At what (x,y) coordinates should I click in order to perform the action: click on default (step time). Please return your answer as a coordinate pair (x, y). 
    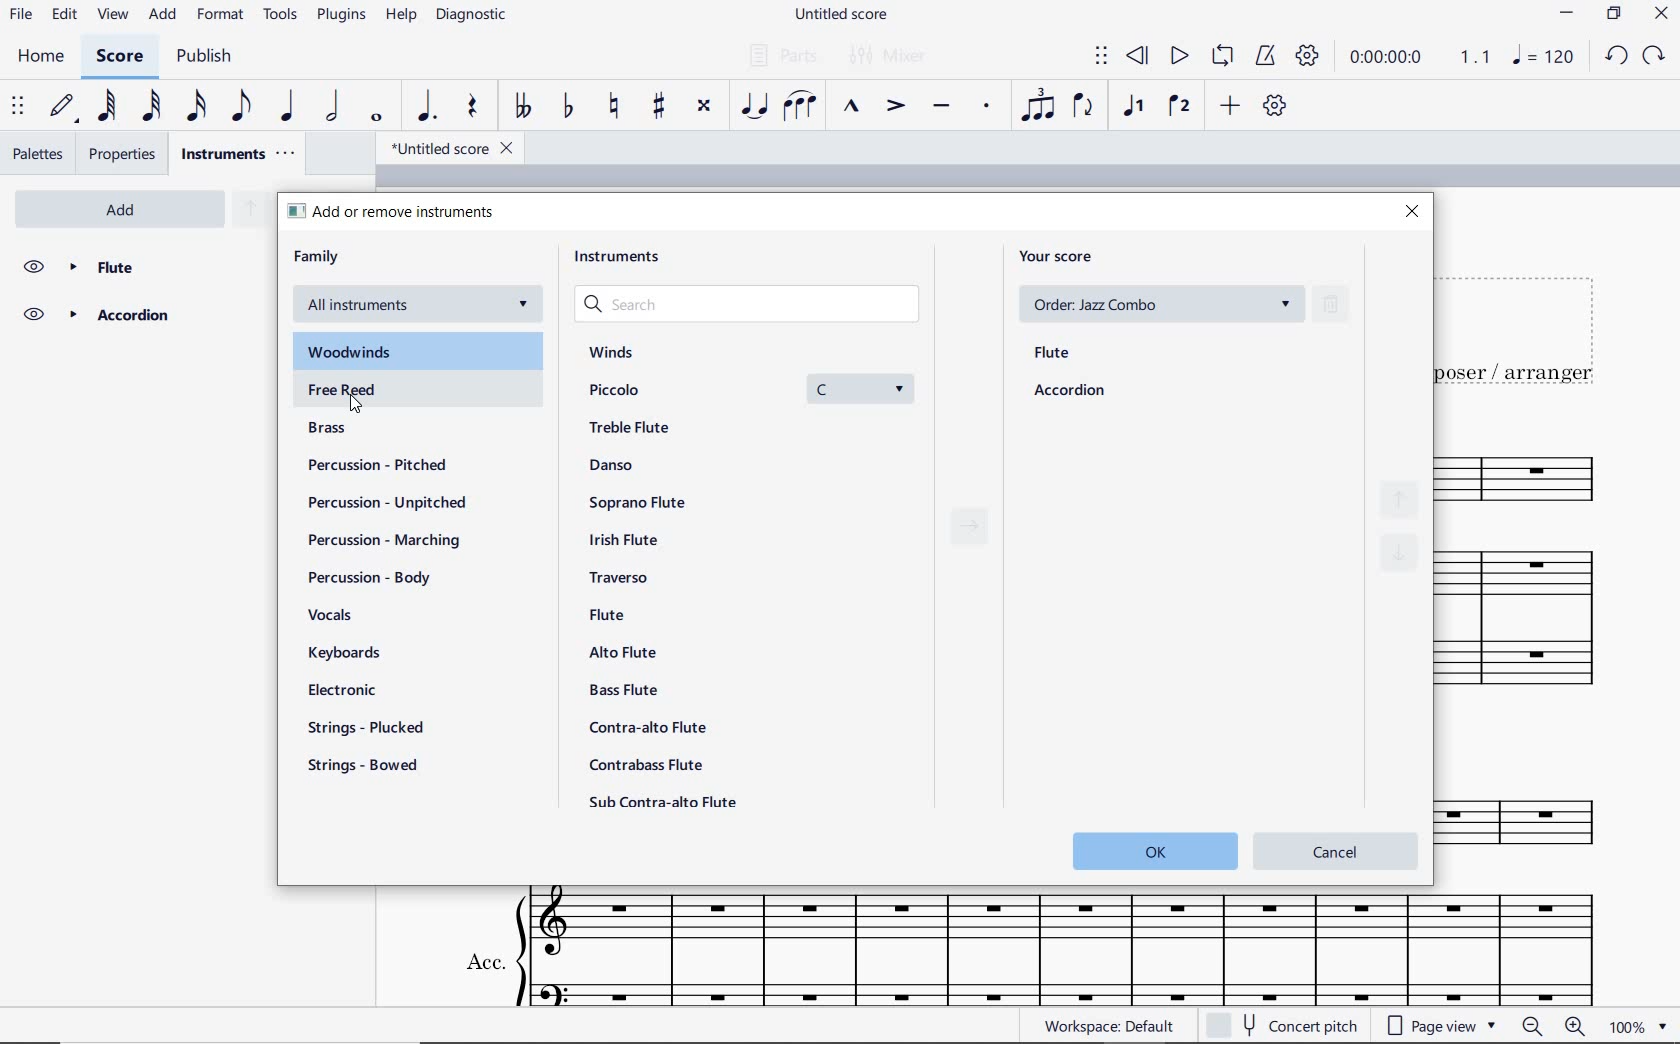
    Looking at the image, I should click on (61, 107).